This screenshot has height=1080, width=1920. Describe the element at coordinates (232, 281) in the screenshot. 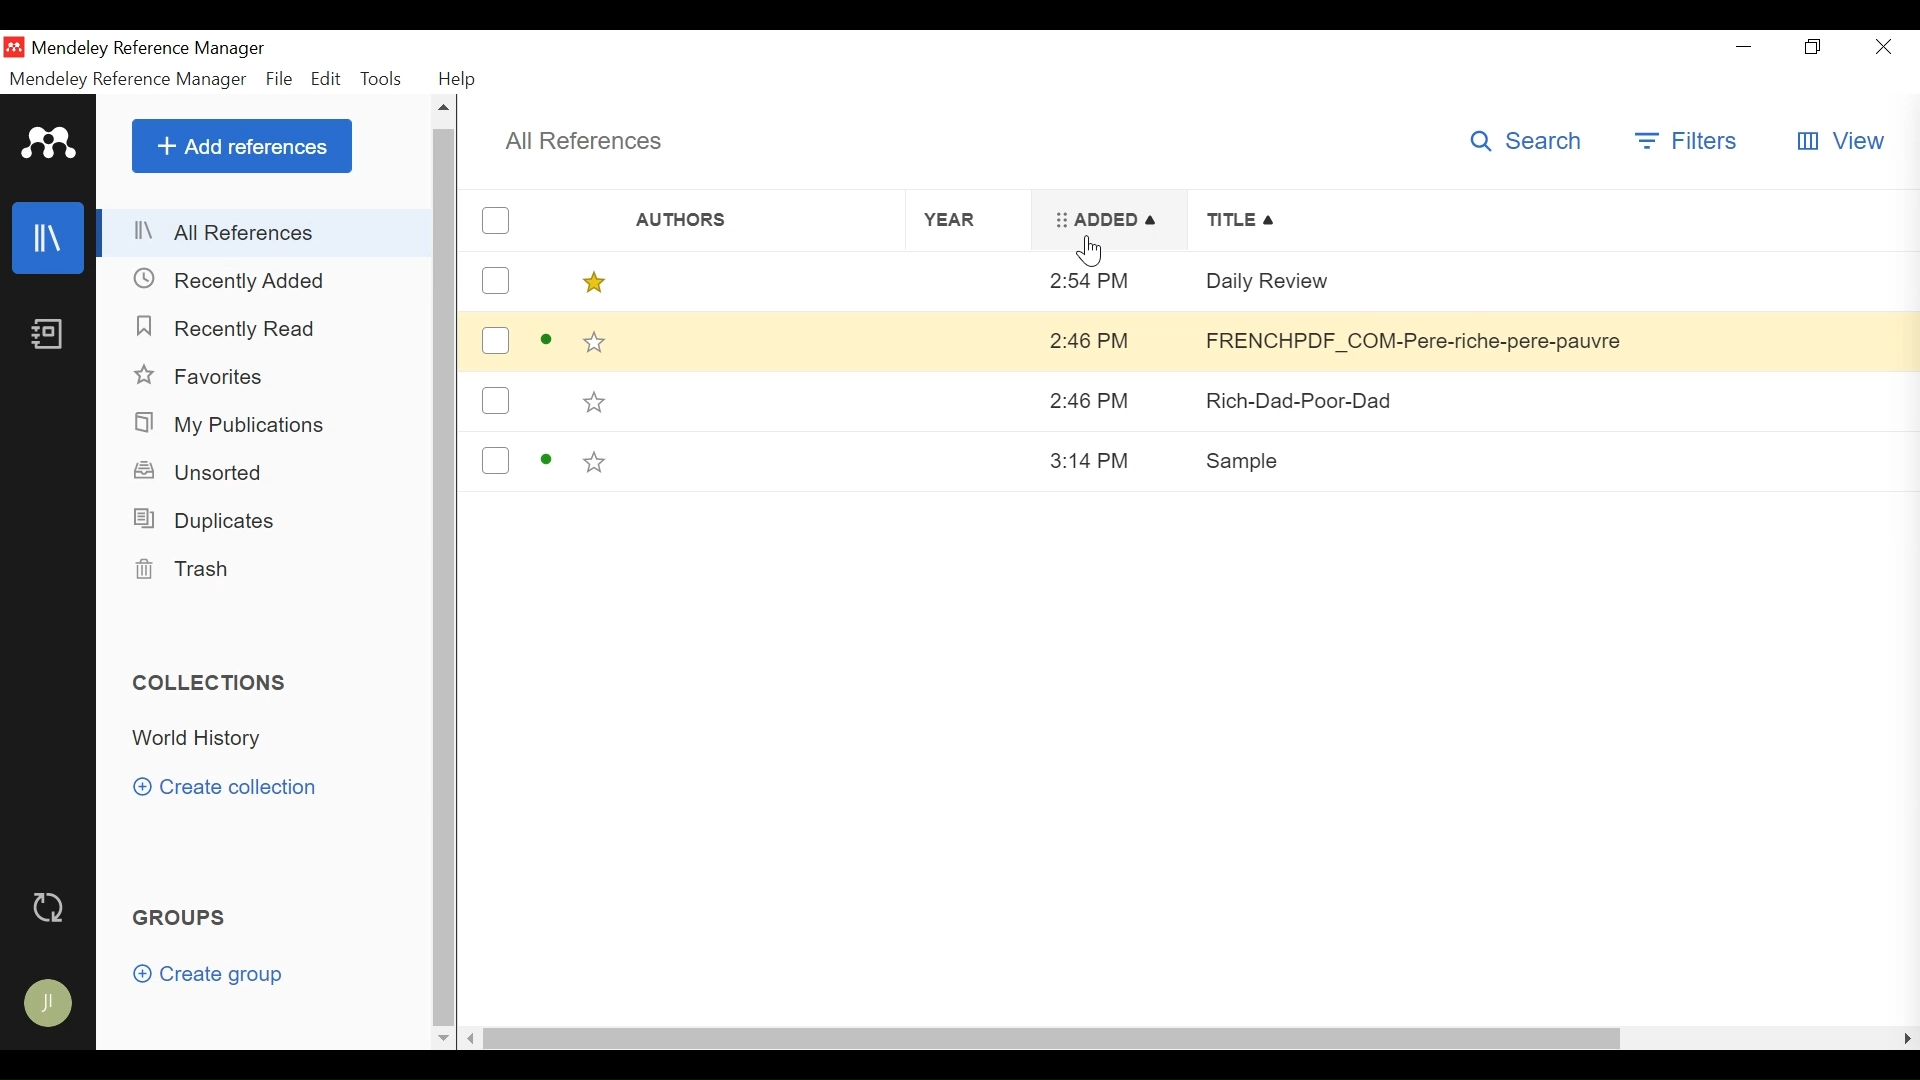

I see `Recently Added` at that location.